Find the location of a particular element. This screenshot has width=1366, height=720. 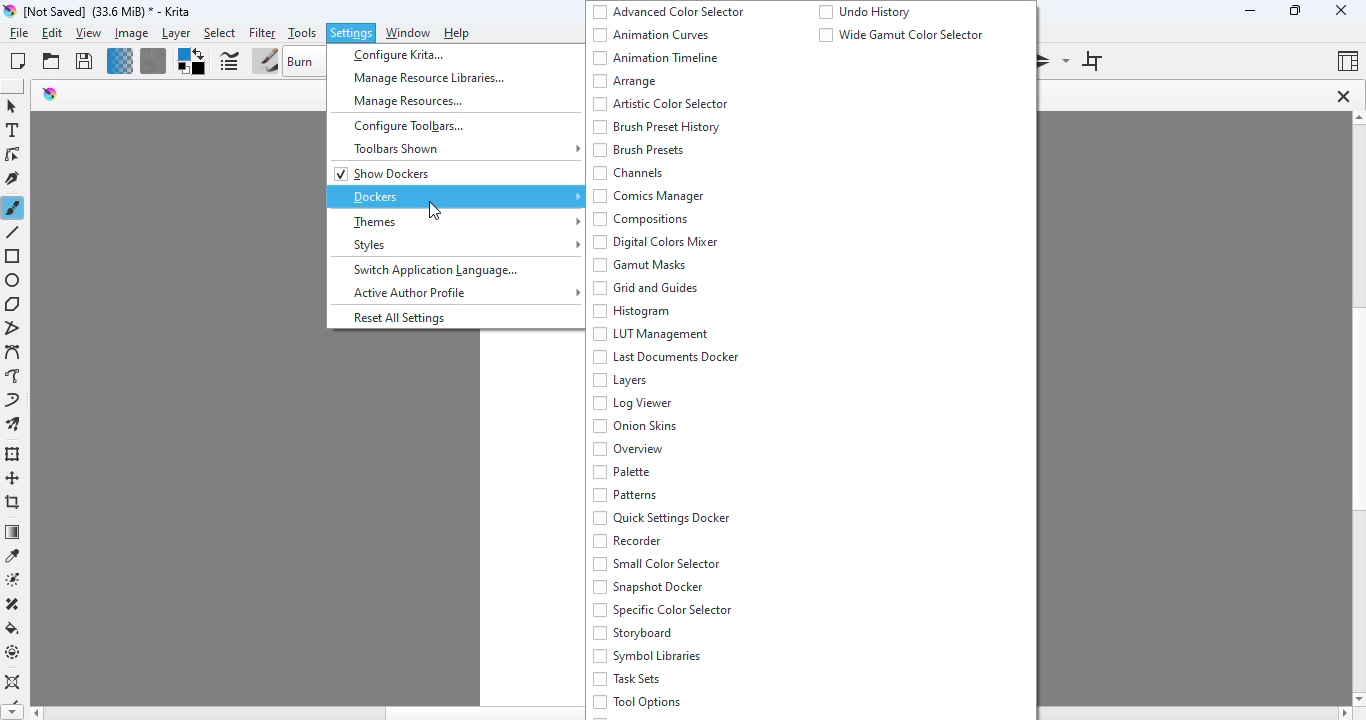

select shapes tool is located at coordinates (11, 106).